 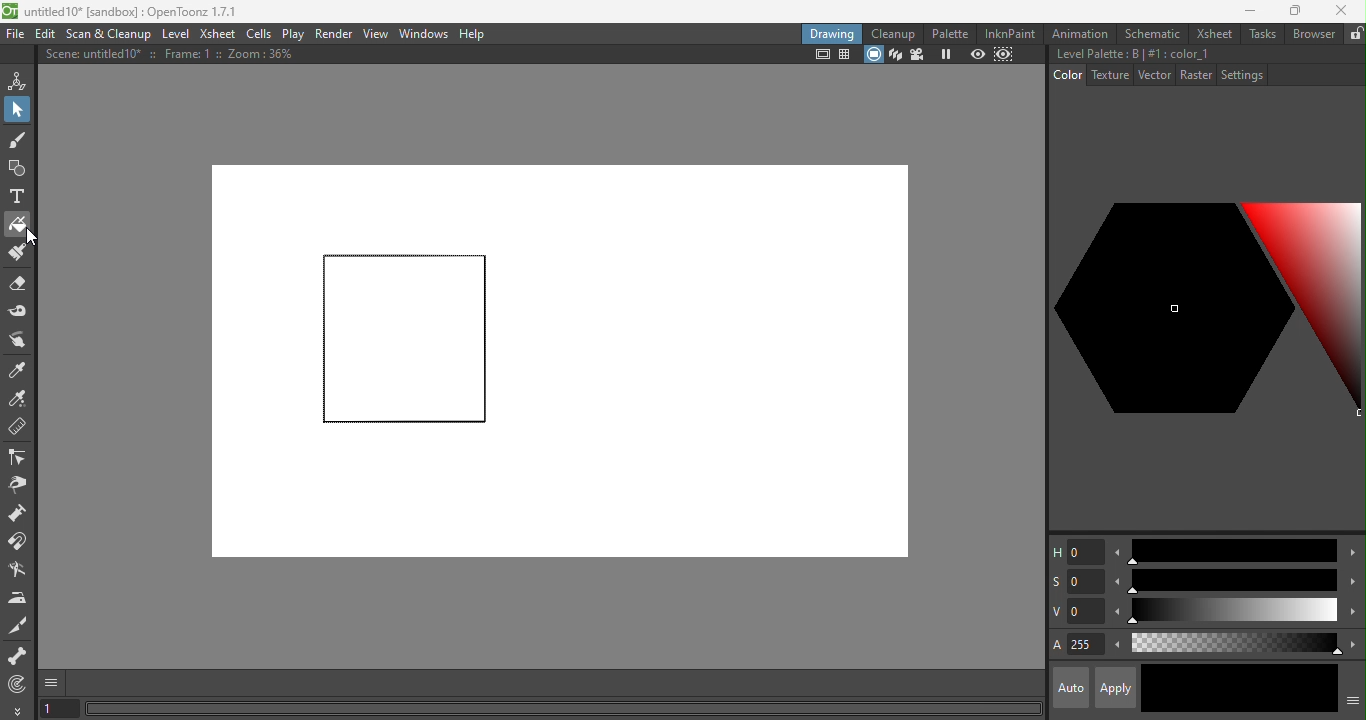 What do you see at coordinates (1261, 34) in the screenshot?
I see `Tasks` at bounding box center [1261, 34].